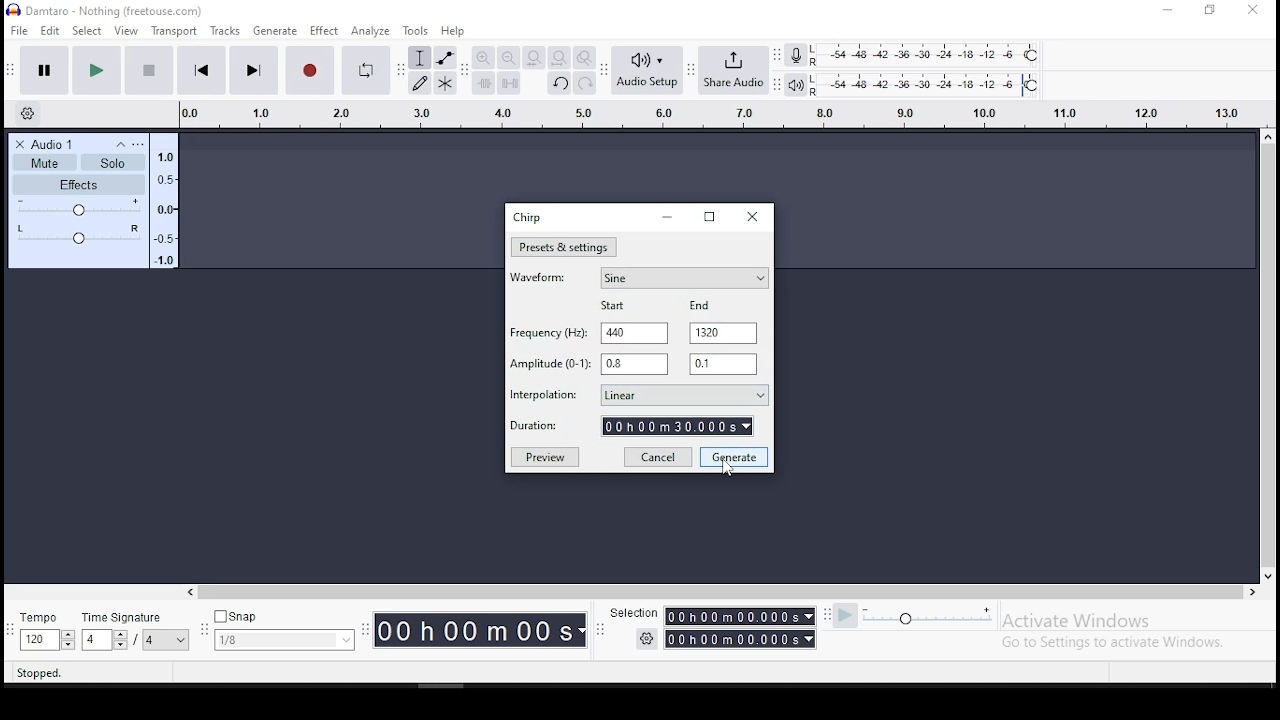 This screenshot has width=1280, height=720. What do you see at coordinates (80, 235) in the screenshot?
I see `pan` at bounding box center [80, 235].